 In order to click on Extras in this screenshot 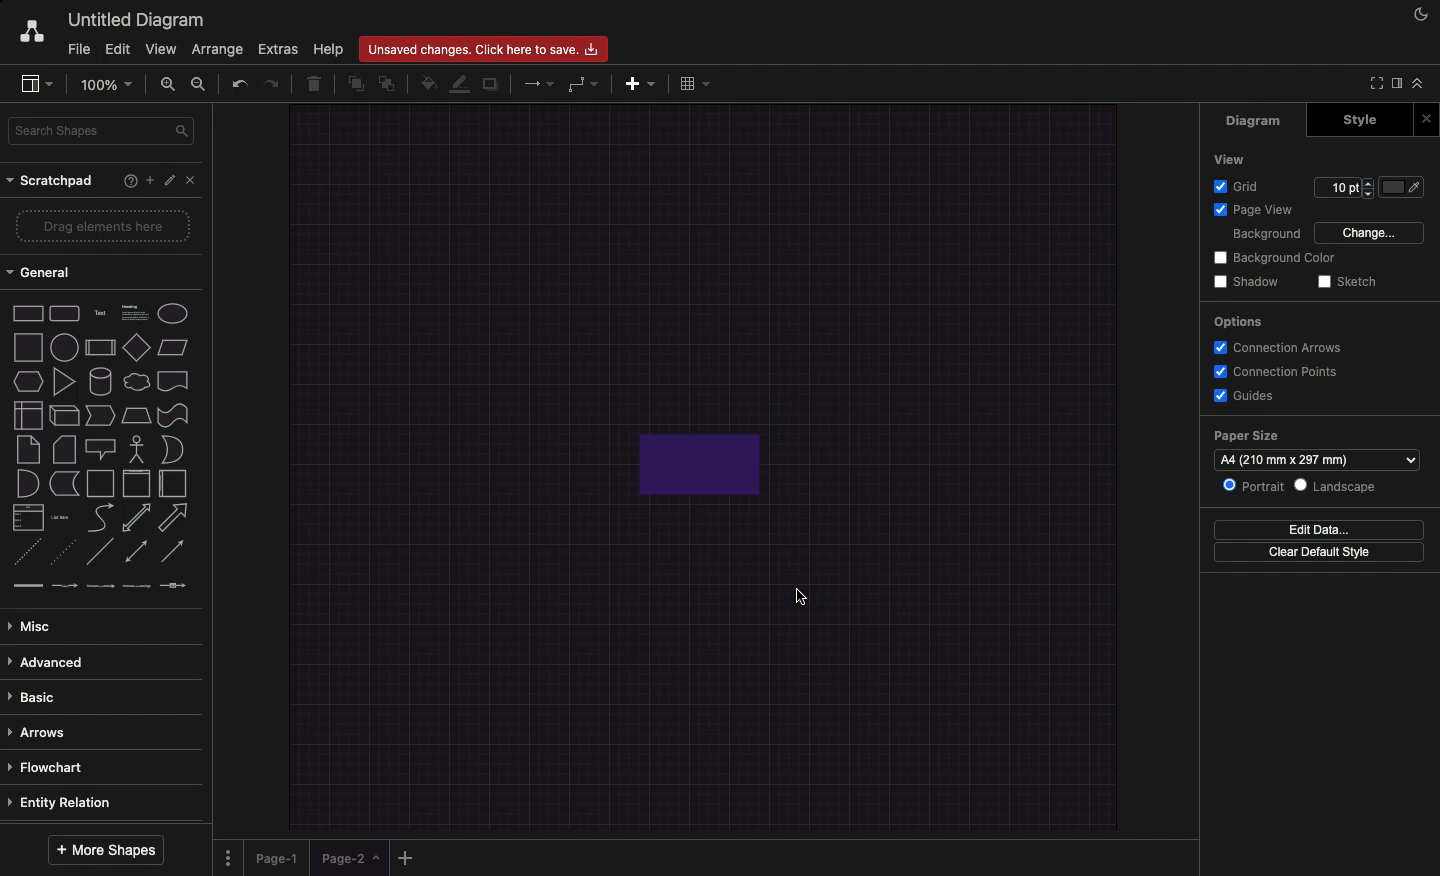, I will do `click(278, 50)`.